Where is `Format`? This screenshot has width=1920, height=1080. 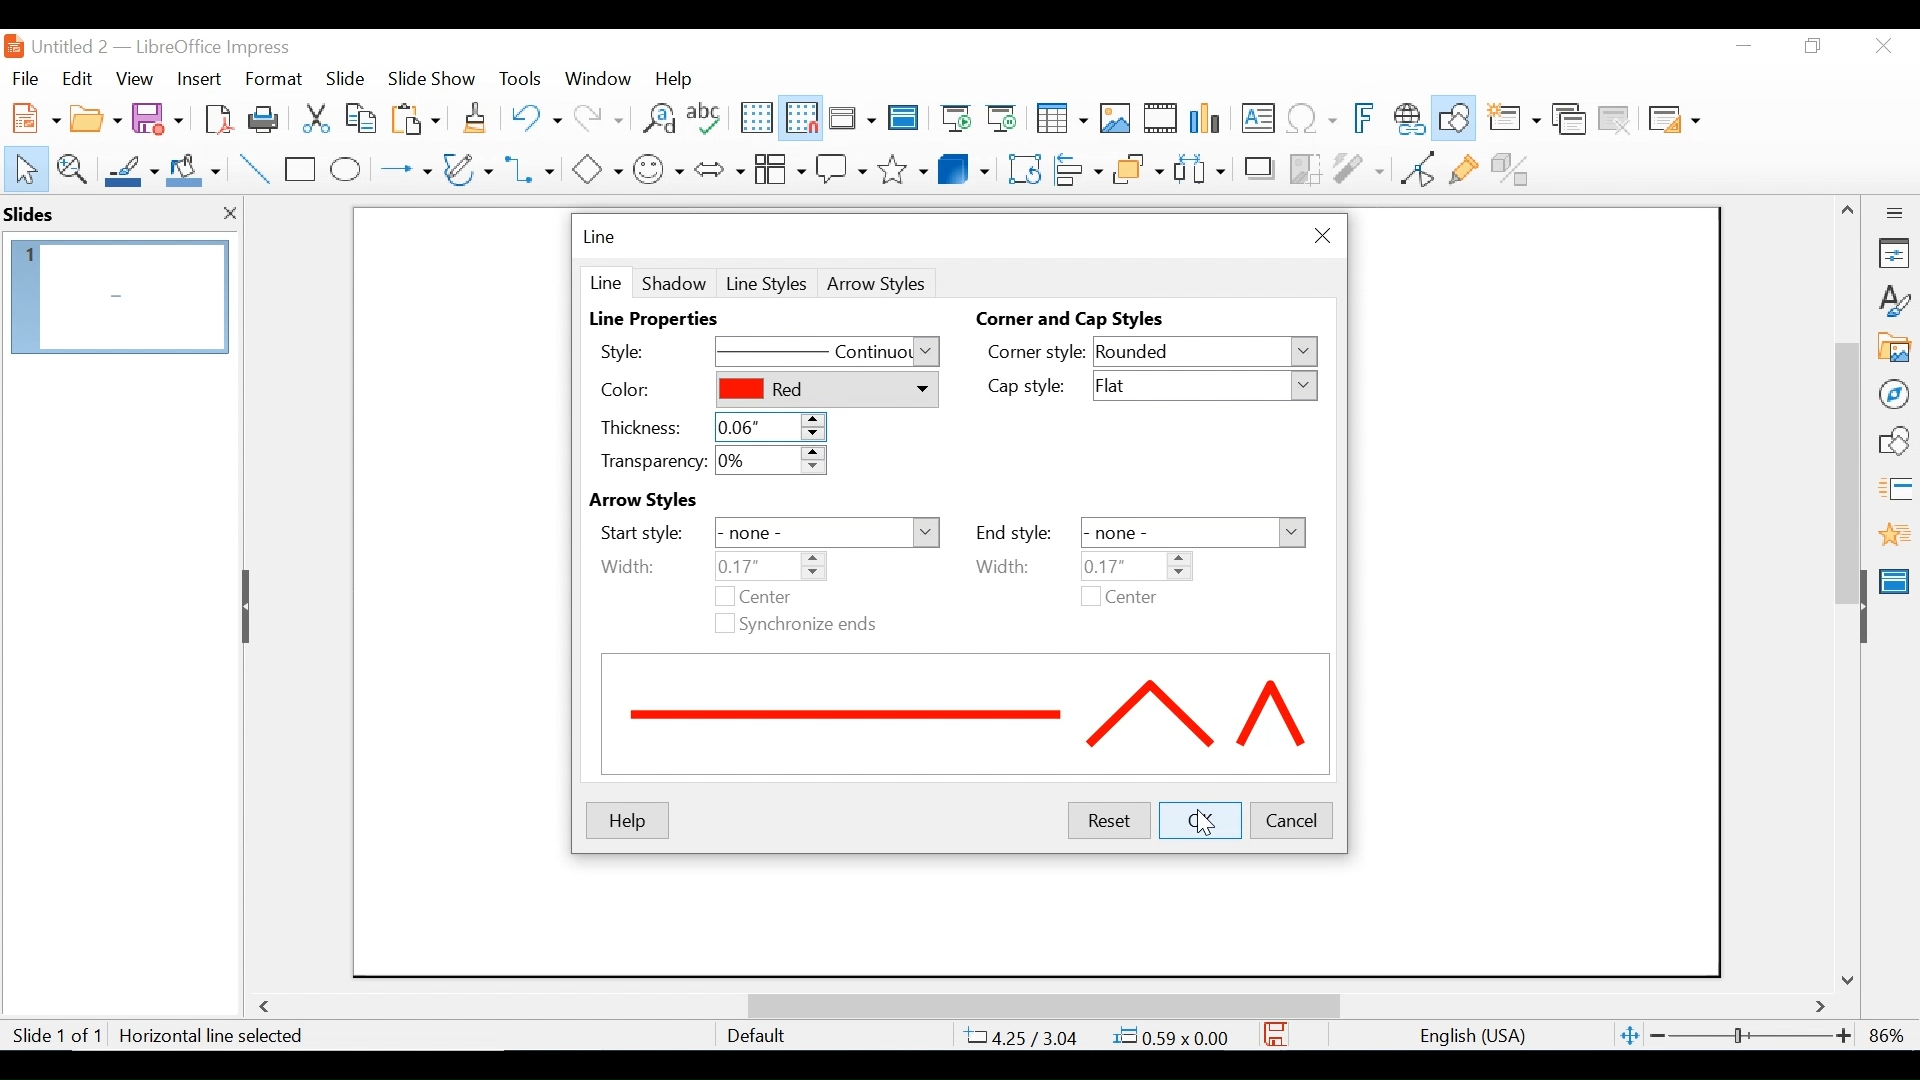 Format is located at coordinates (275, 79).